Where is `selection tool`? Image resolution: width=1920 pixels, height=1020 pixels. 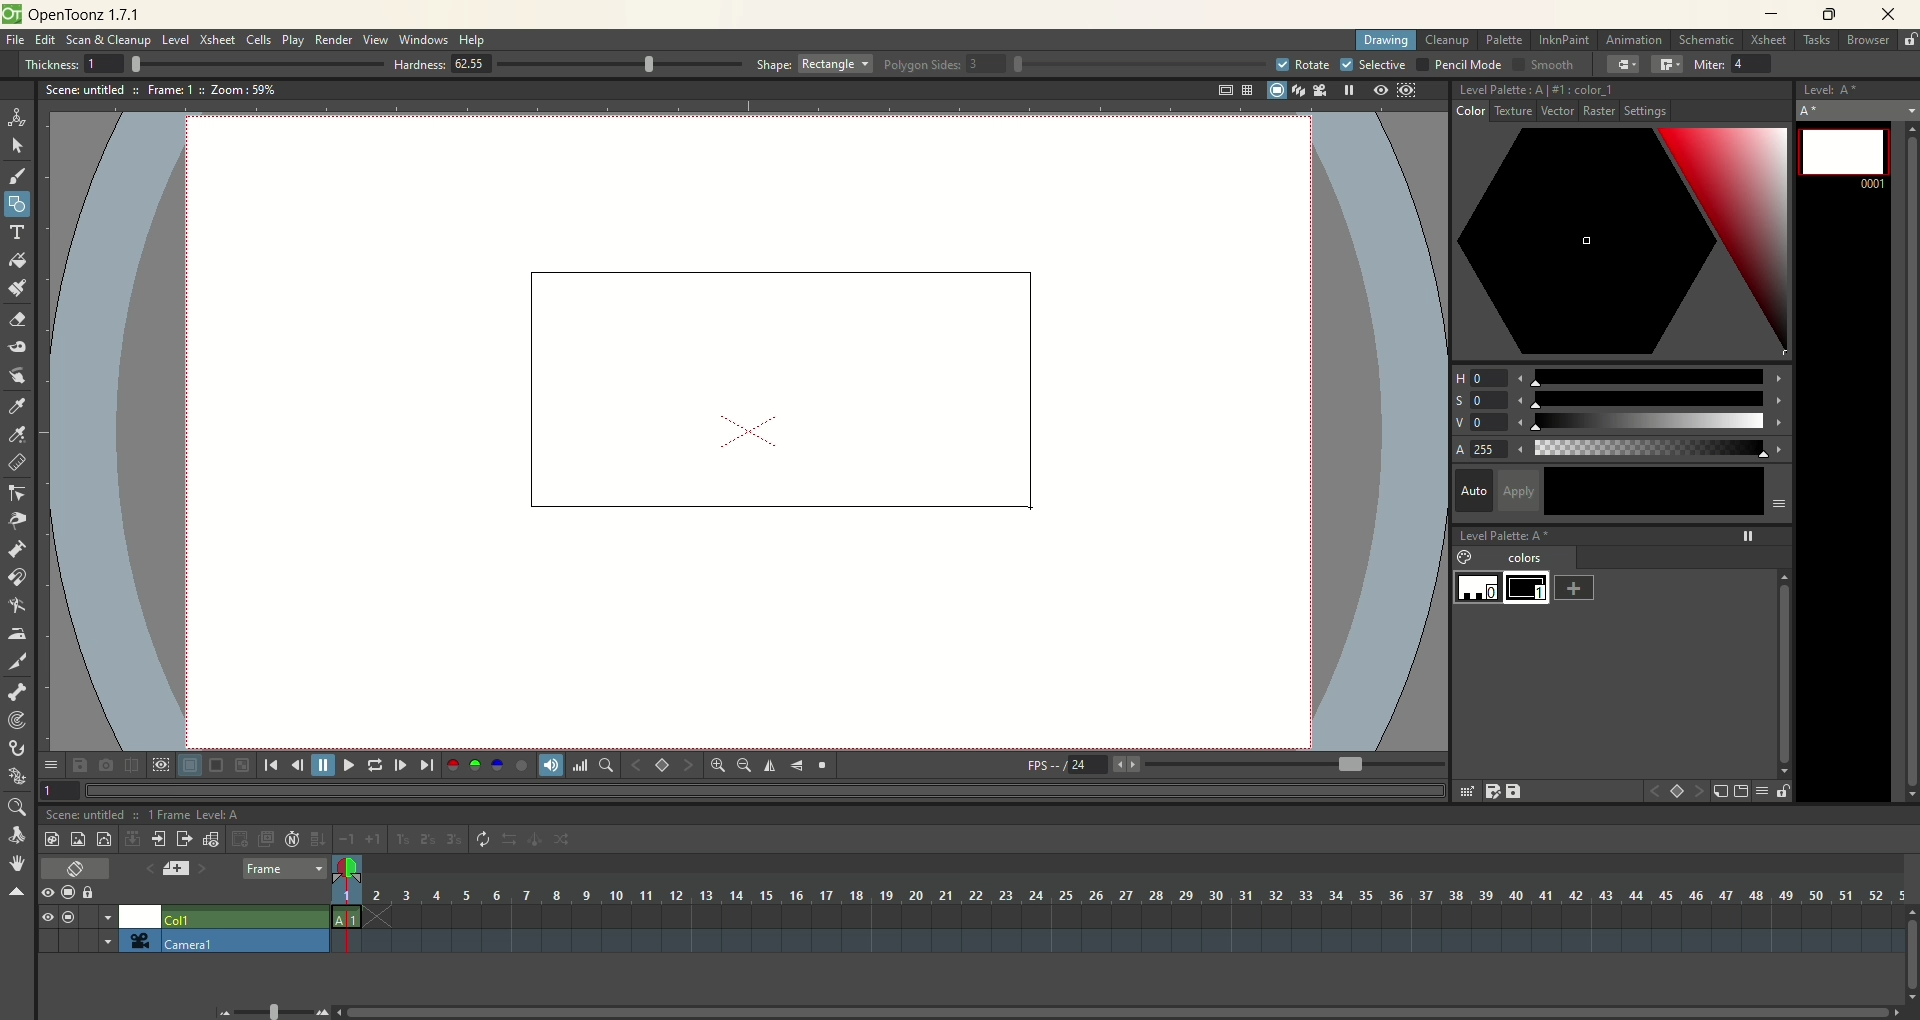 selection tool is located at coordinates (17, 145).